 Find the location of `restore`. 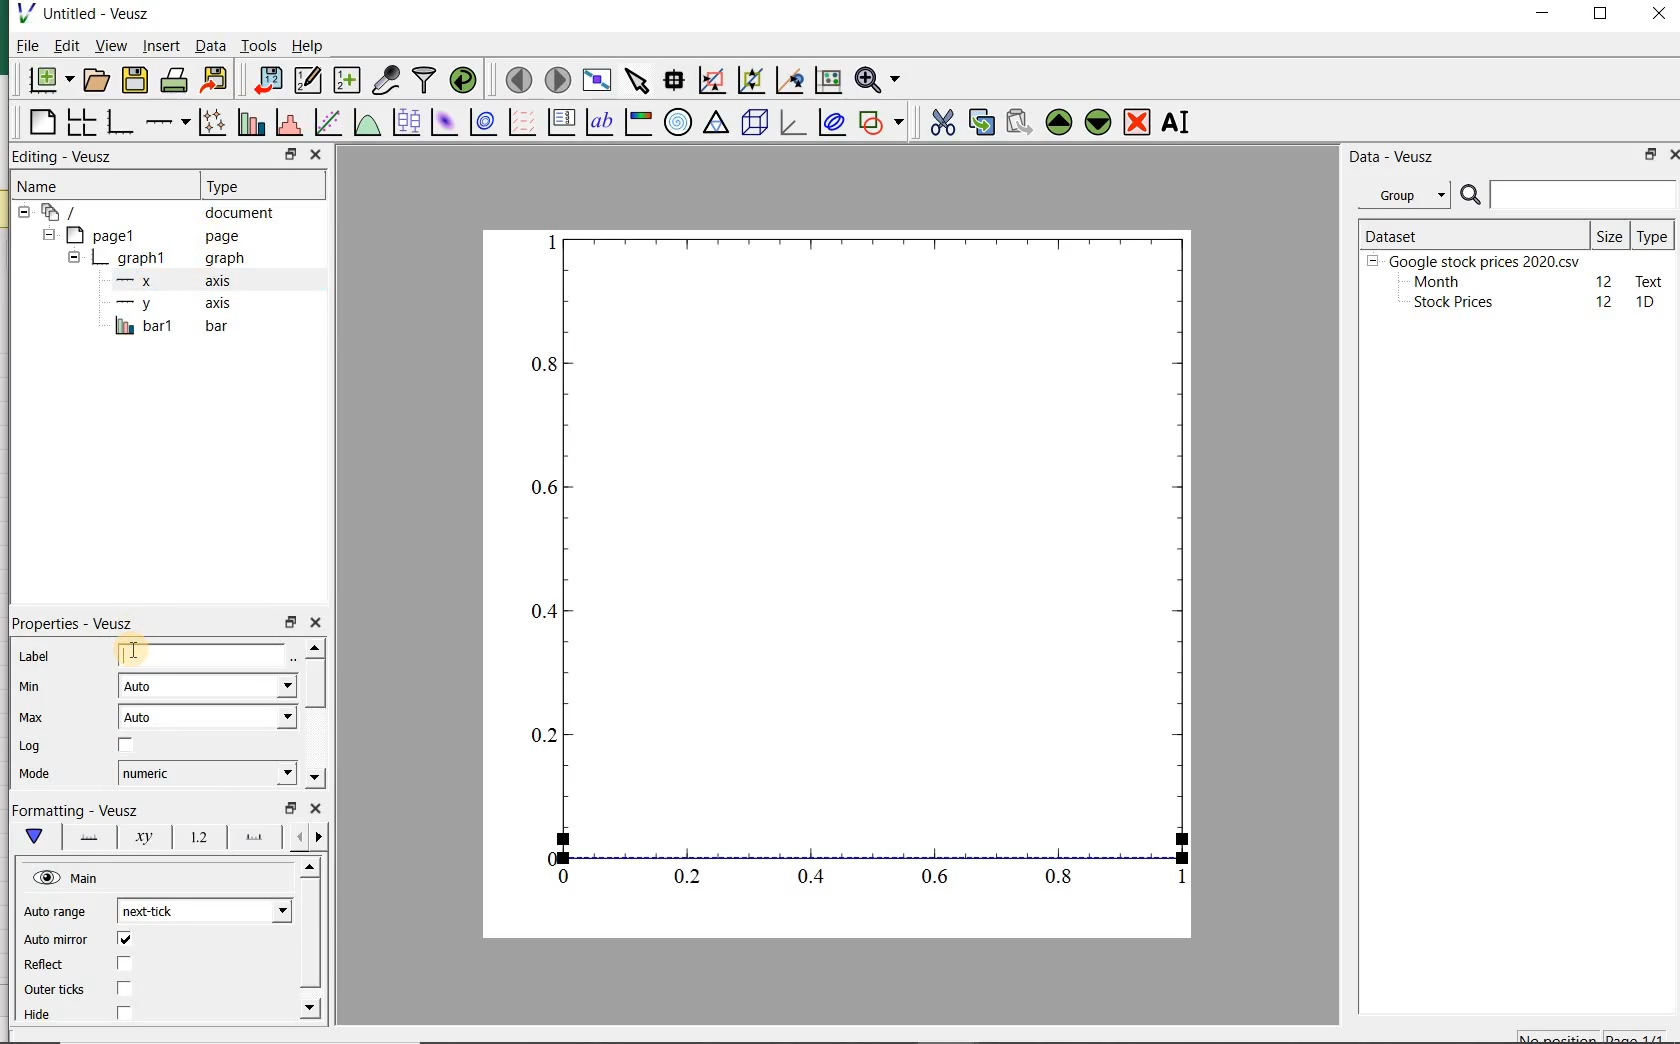

restore is located at coordinates (292, 623).